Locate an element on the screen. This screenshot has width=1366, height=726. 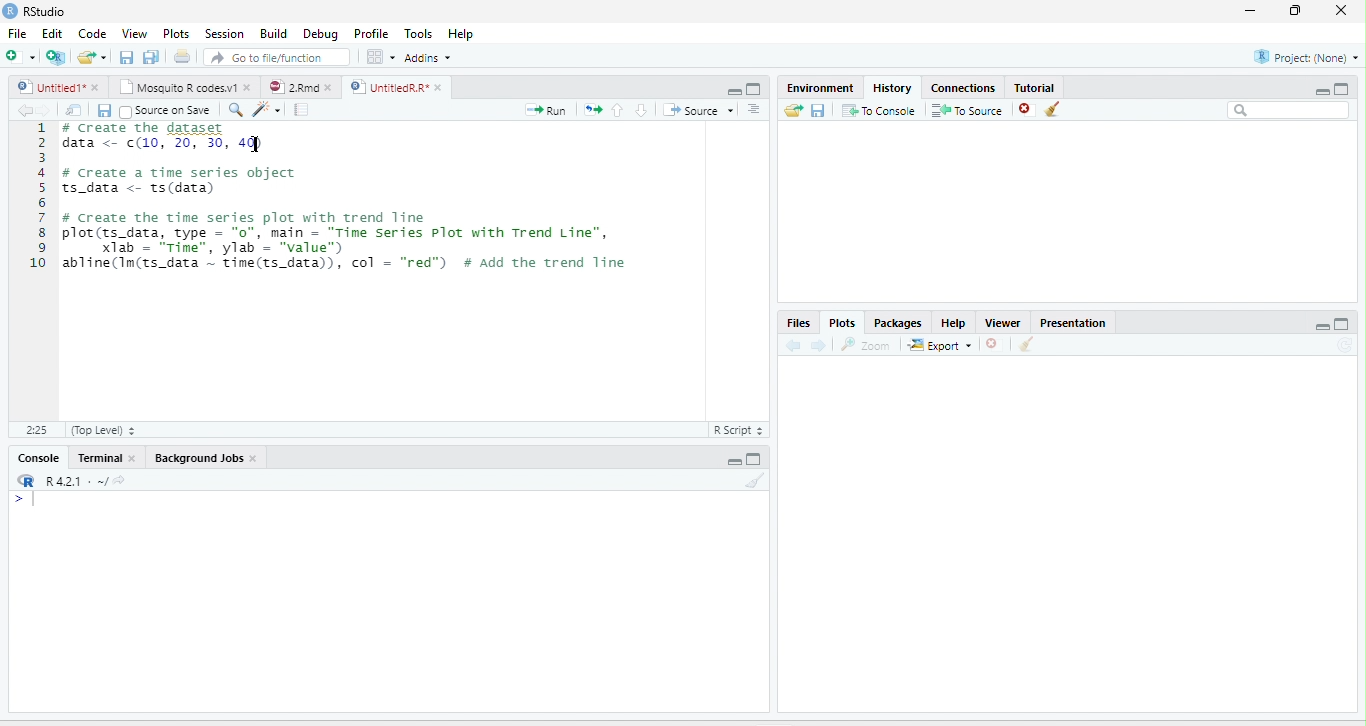
Minimize is located at coordinates (1321, 326).